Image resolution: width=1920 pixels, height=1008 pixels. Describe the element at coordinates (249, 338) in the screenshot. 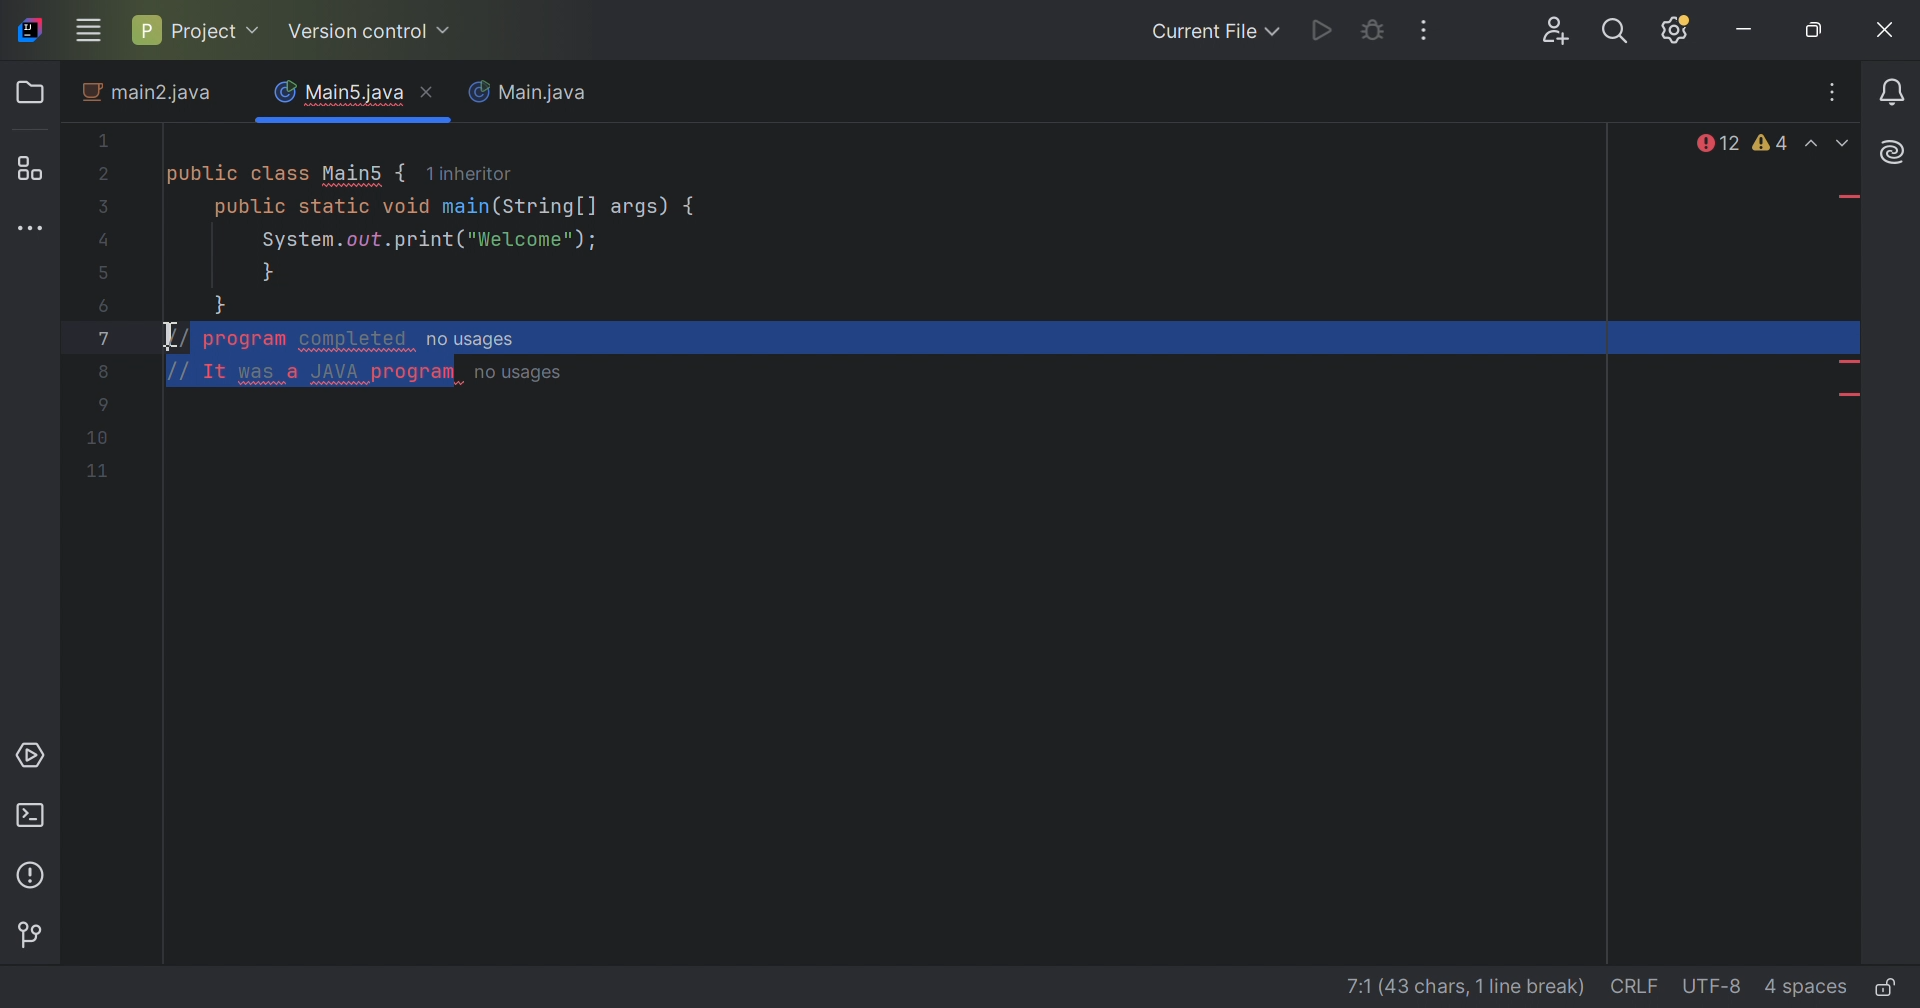

I see `// program completed (comment off)` at that location.